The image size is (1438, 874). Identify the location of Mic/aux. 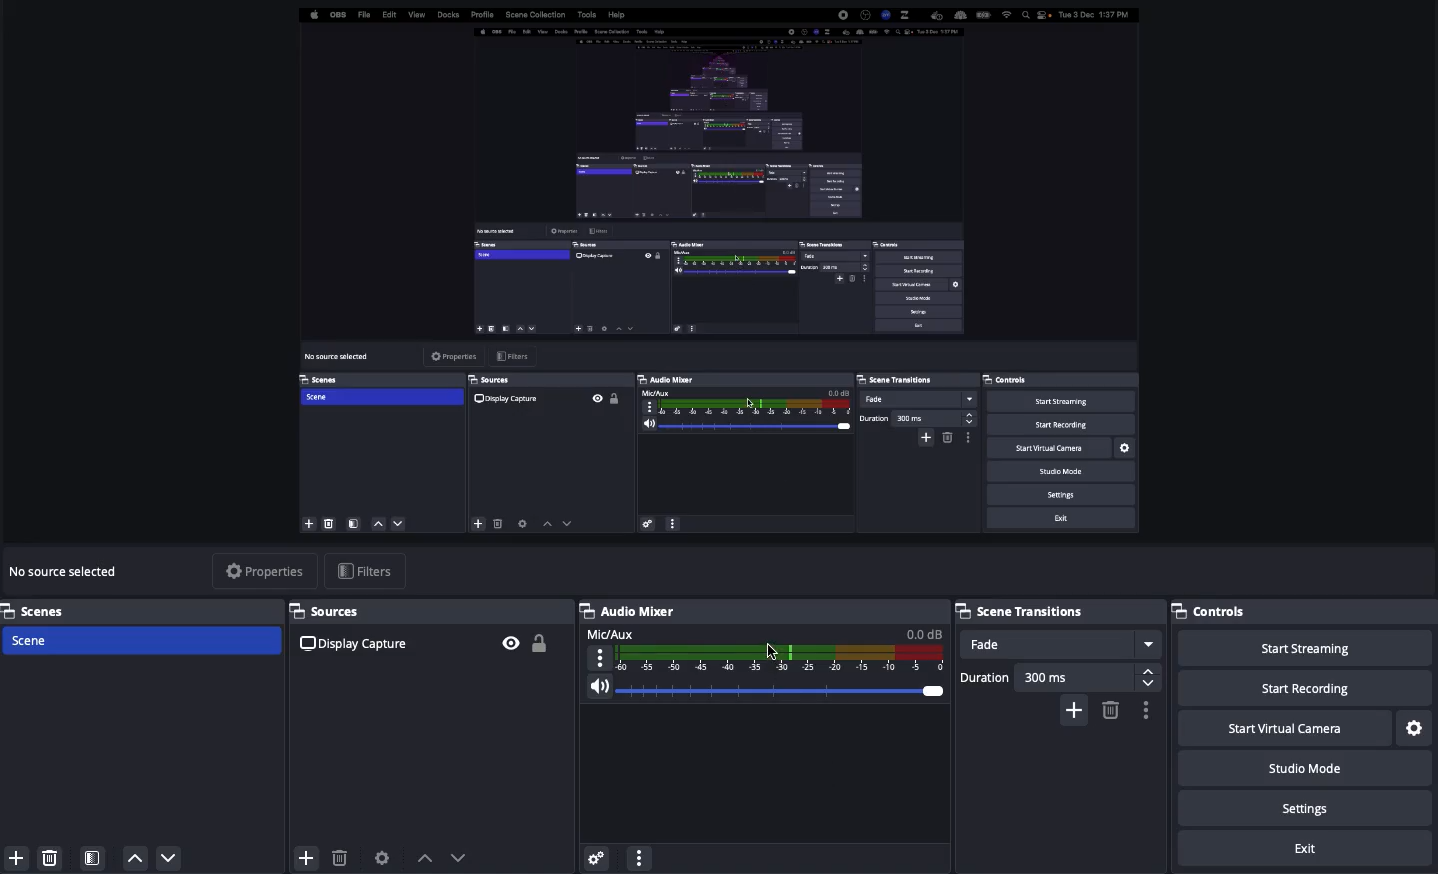
(766, 649).